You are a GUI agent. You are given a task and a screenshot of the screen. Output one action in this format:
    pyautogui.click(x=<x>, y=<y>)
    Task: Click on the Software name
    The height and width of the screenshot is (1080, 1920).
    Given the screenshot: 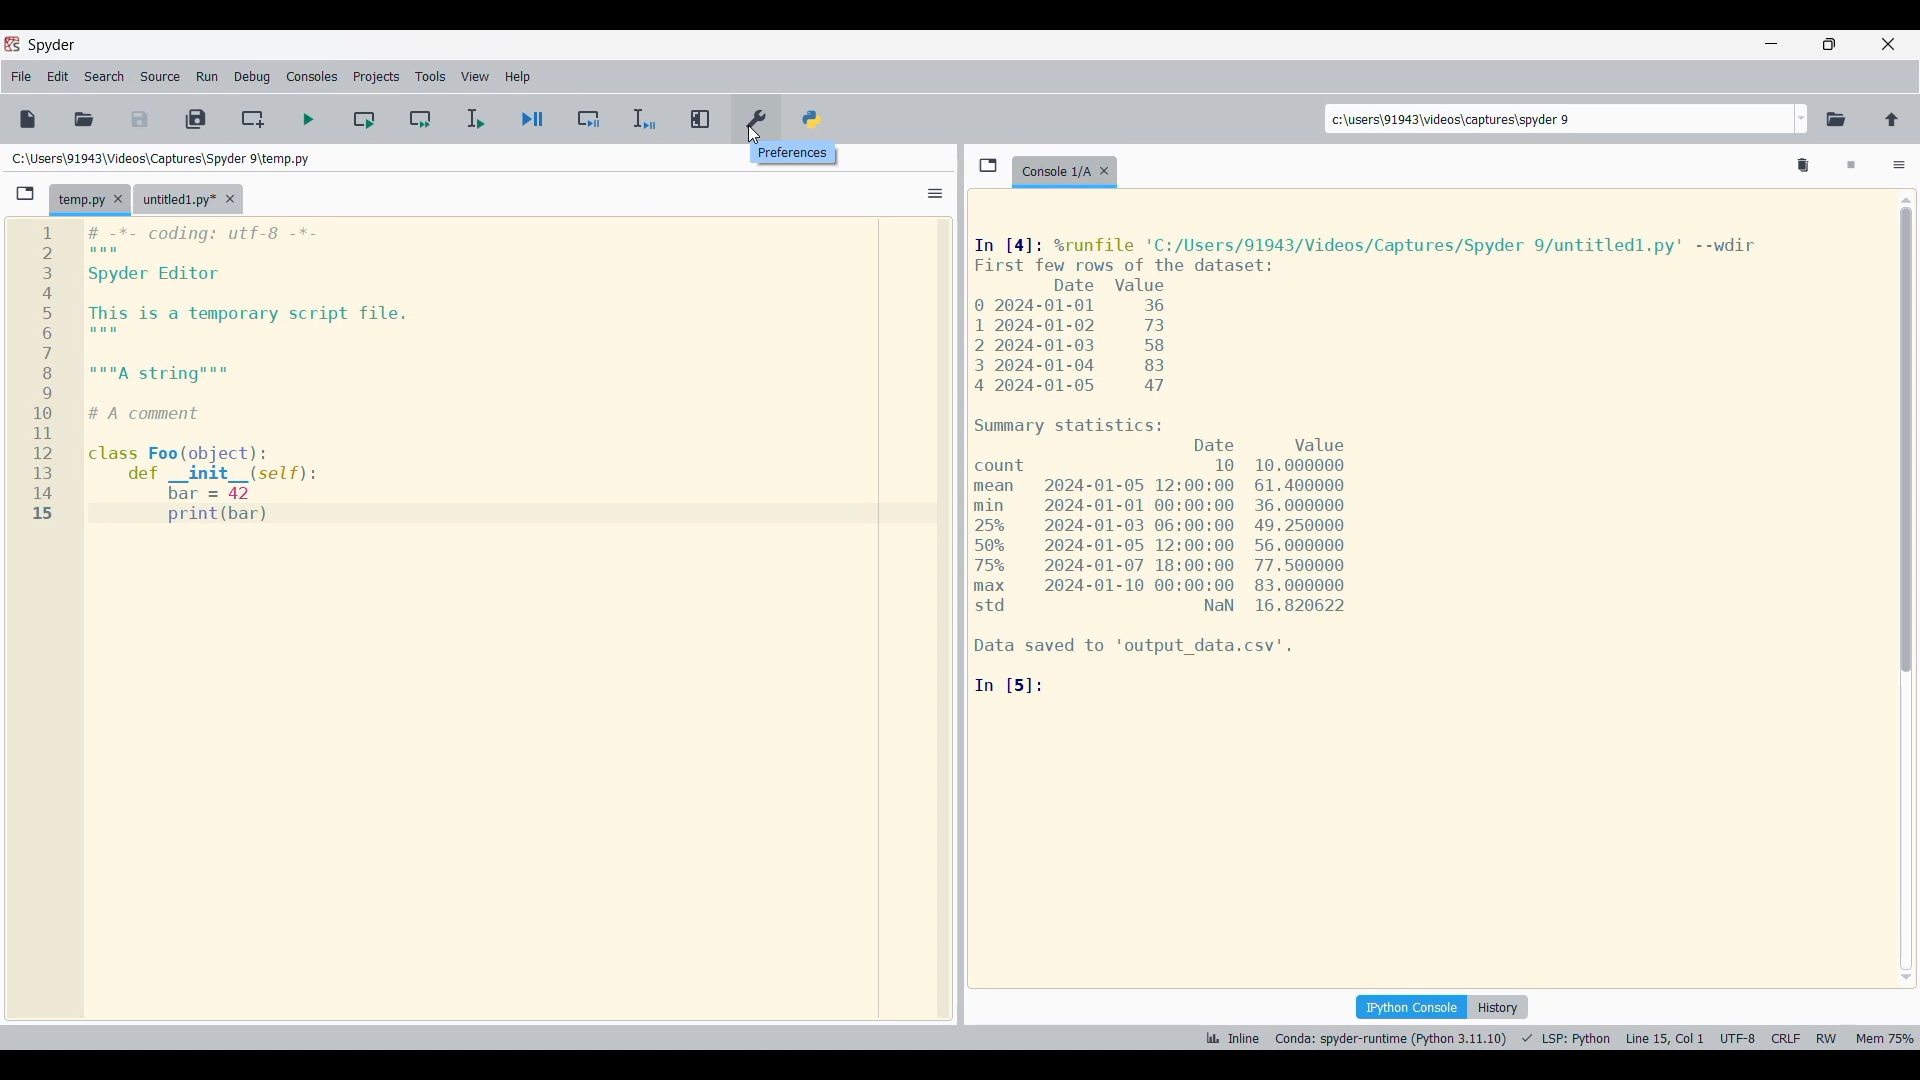 What is the action you would take?
    pyautogui.click(x=52, y=45)
    